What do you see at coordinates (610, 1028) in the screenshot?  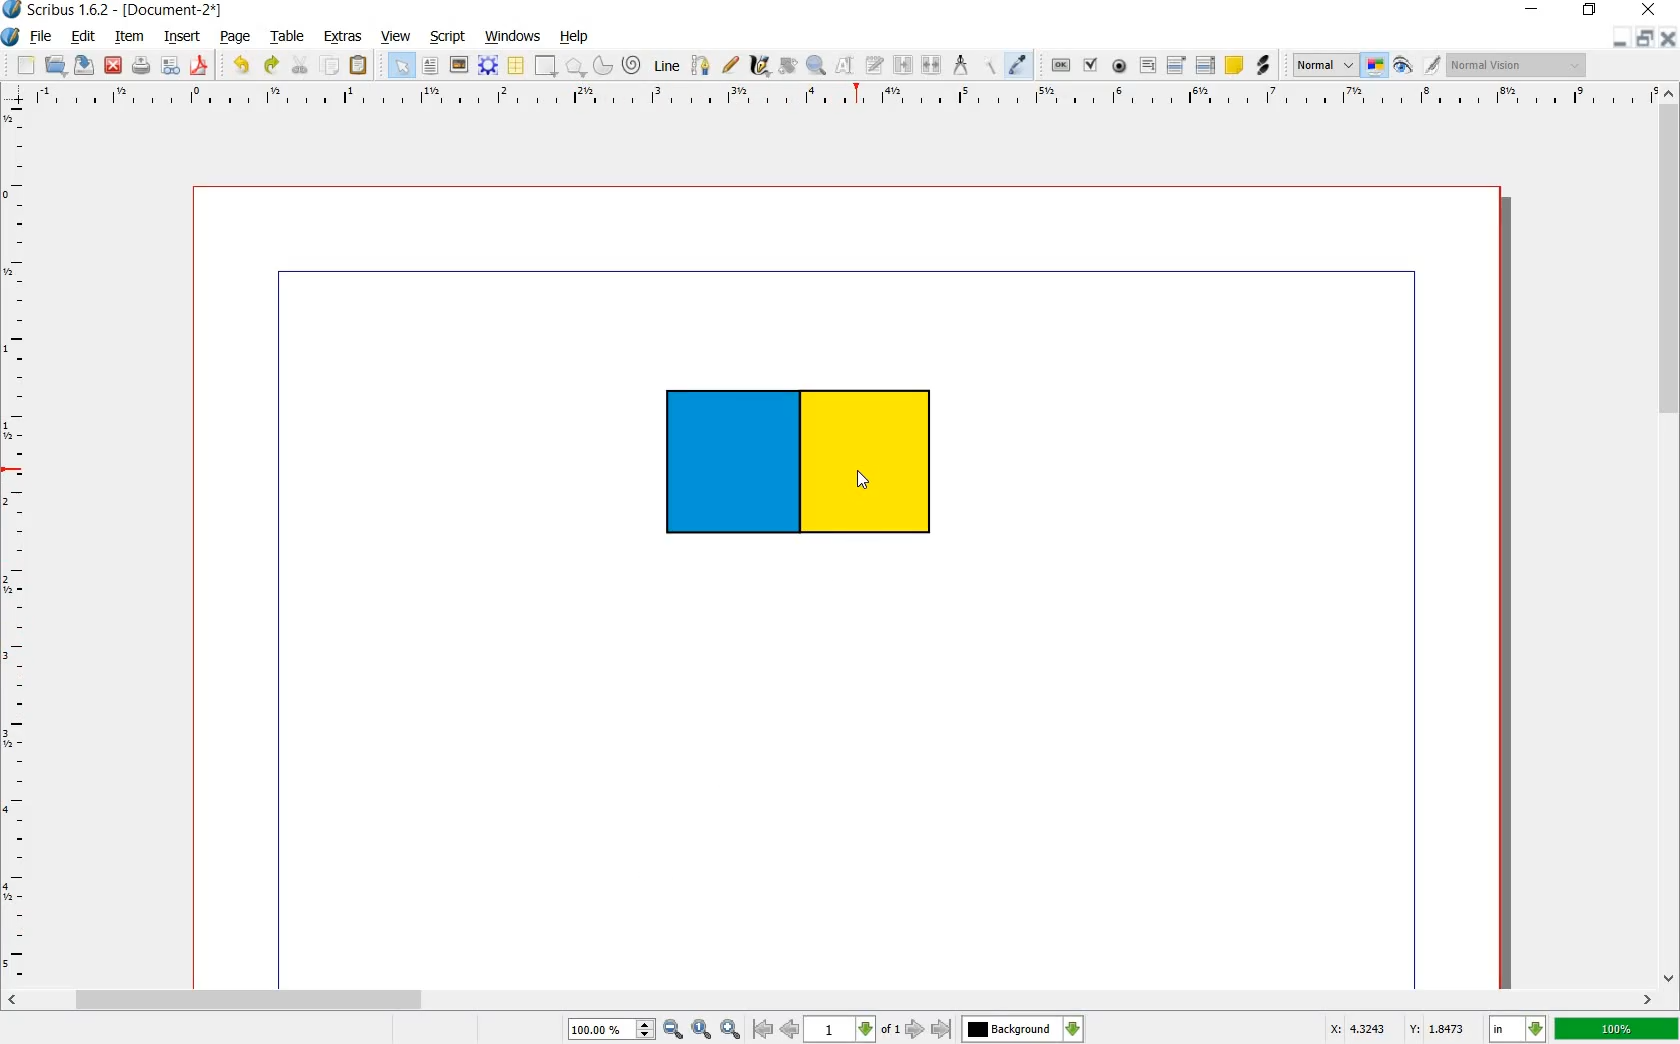 I see `100.00%` at bounding box center [610, 1028].